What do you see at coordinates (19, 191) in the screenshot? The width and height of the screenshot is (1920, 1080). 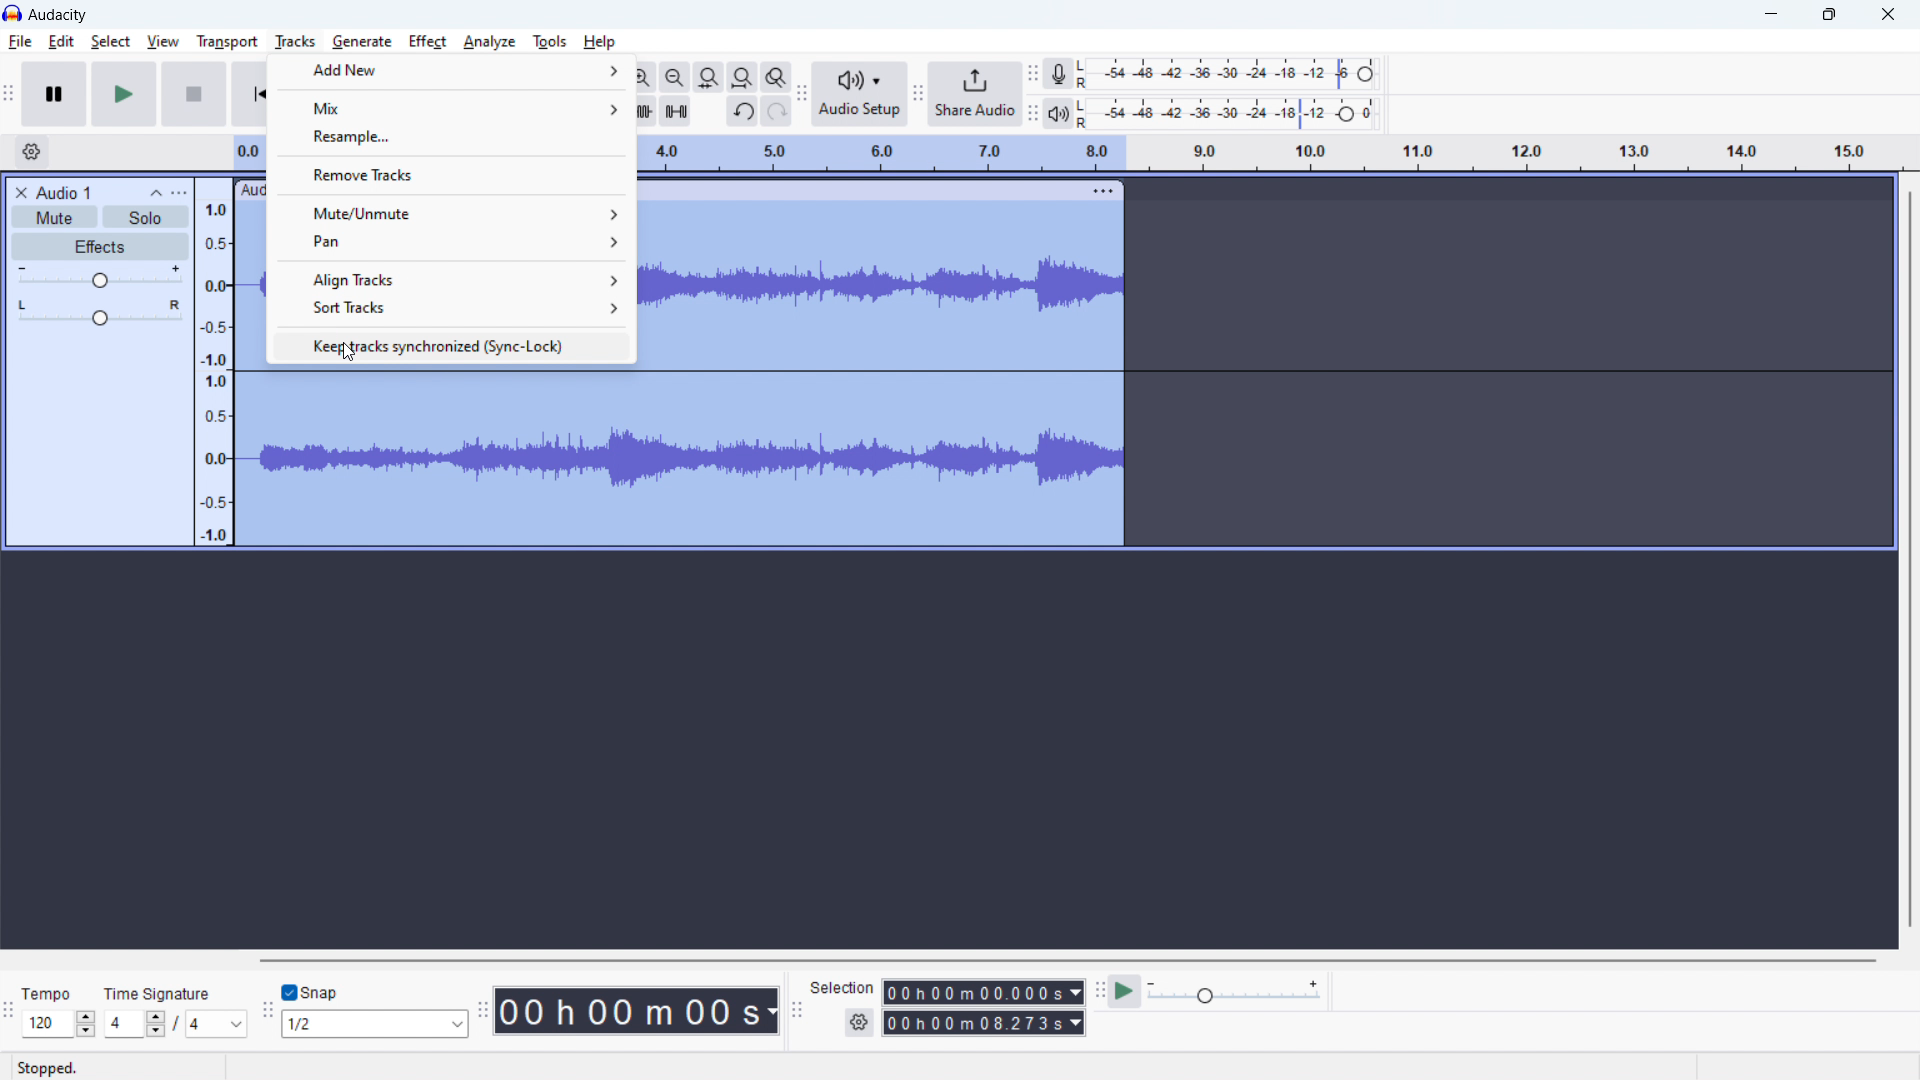 I see `delete track` at bounding box center [19, 191].